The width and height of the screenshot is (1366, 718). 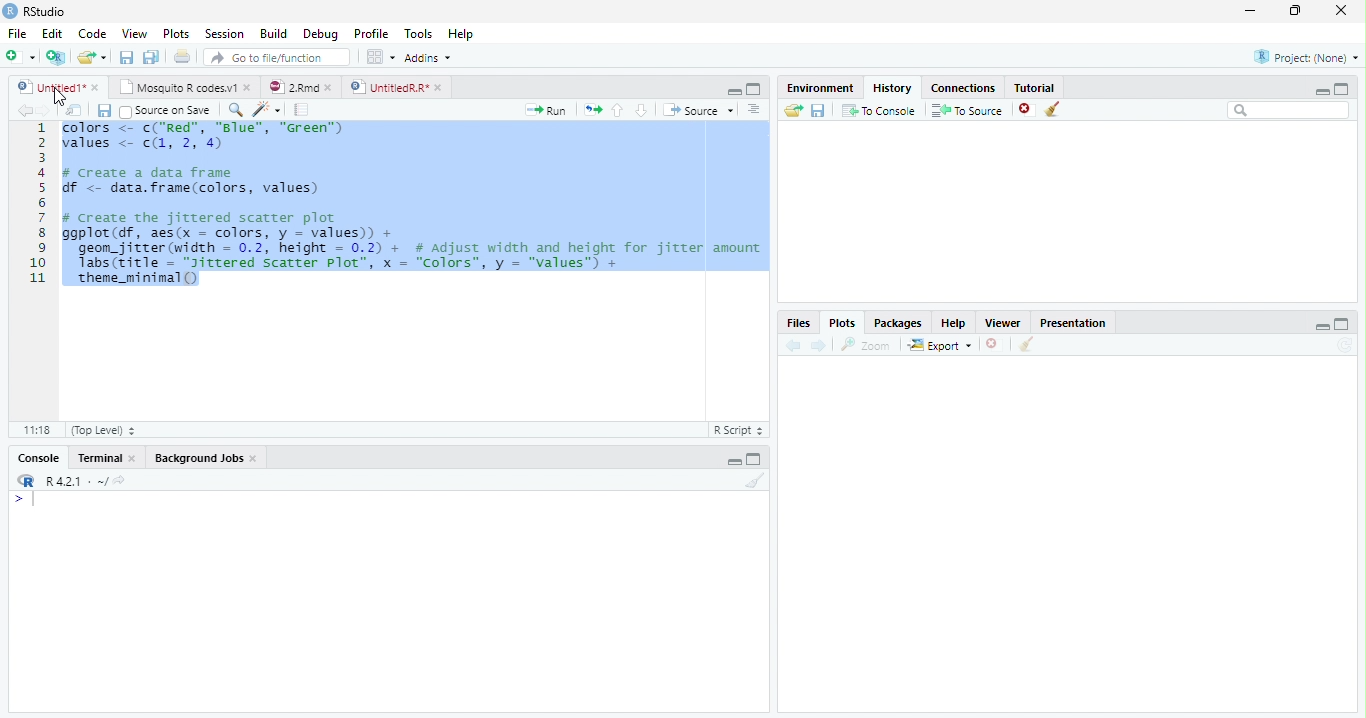 I want to click on Compile Report, so click(x=302, y=111).